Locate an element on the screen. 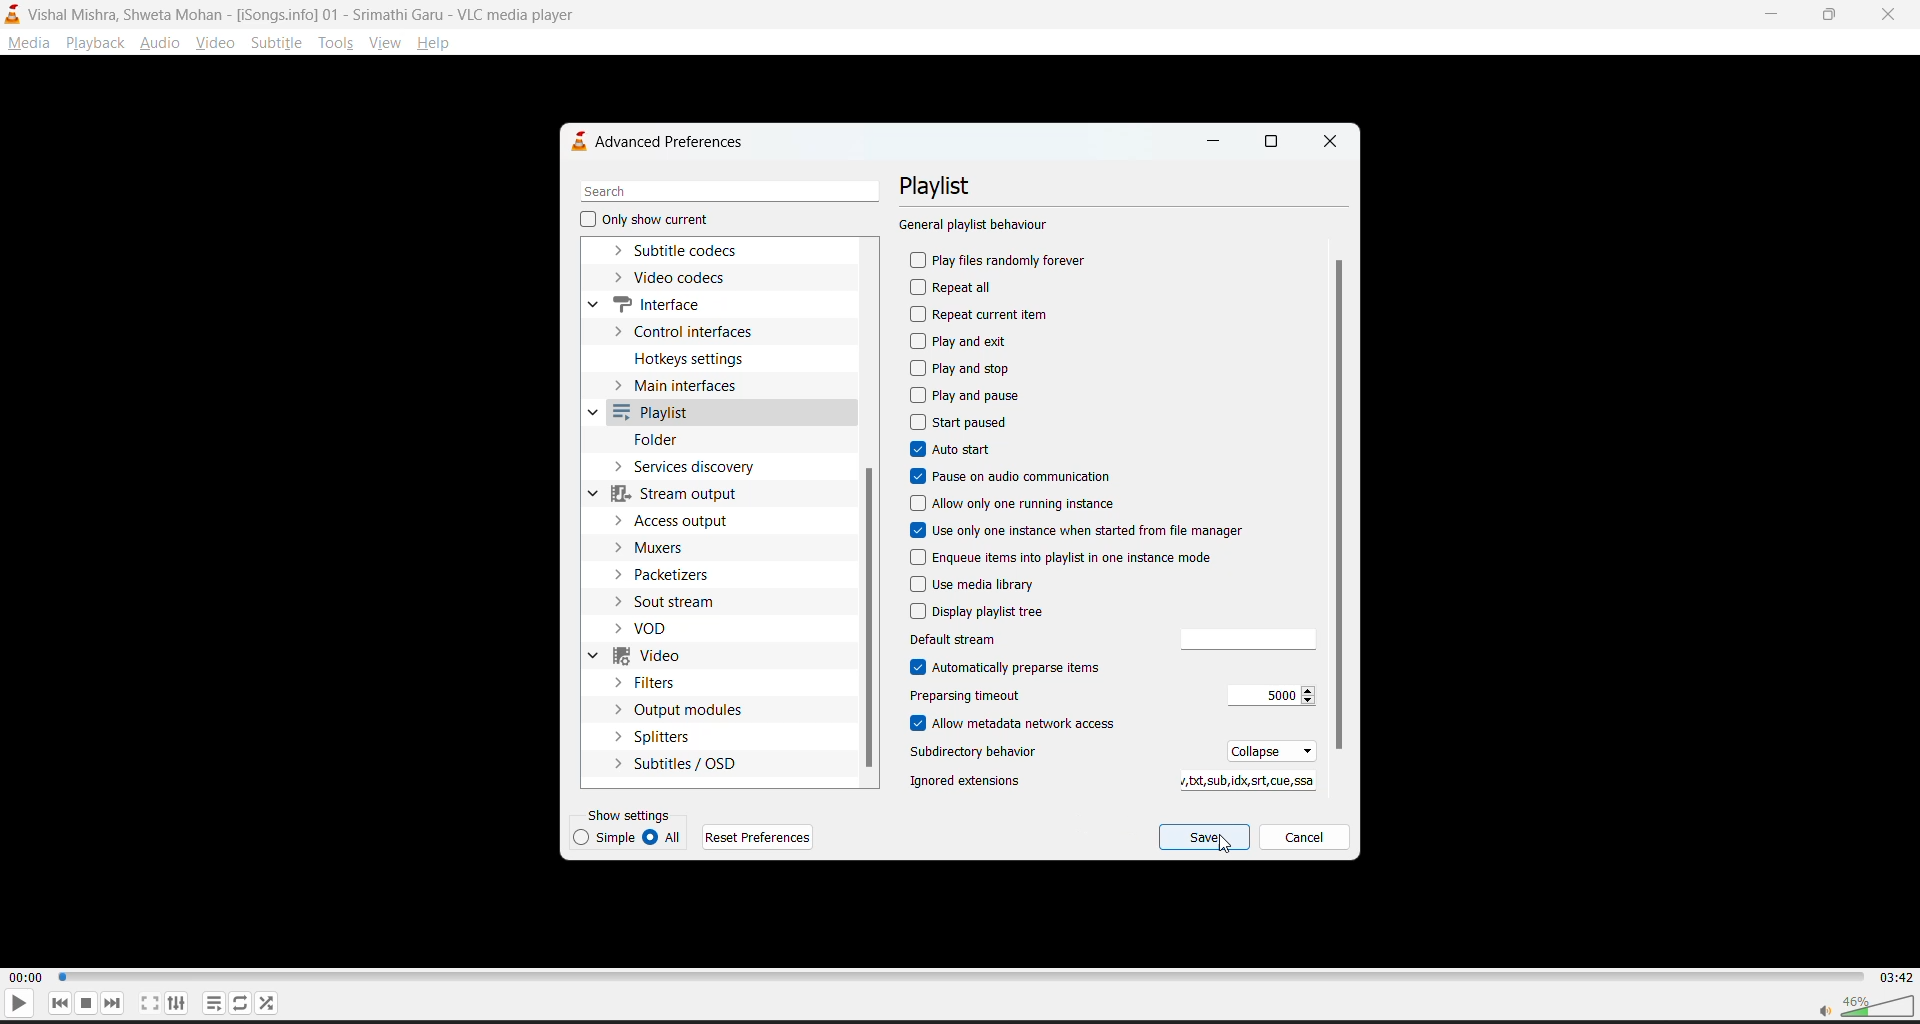 The image size is (1920, 1024). subdirectory behaviour is located at coordinates (1113, 752).